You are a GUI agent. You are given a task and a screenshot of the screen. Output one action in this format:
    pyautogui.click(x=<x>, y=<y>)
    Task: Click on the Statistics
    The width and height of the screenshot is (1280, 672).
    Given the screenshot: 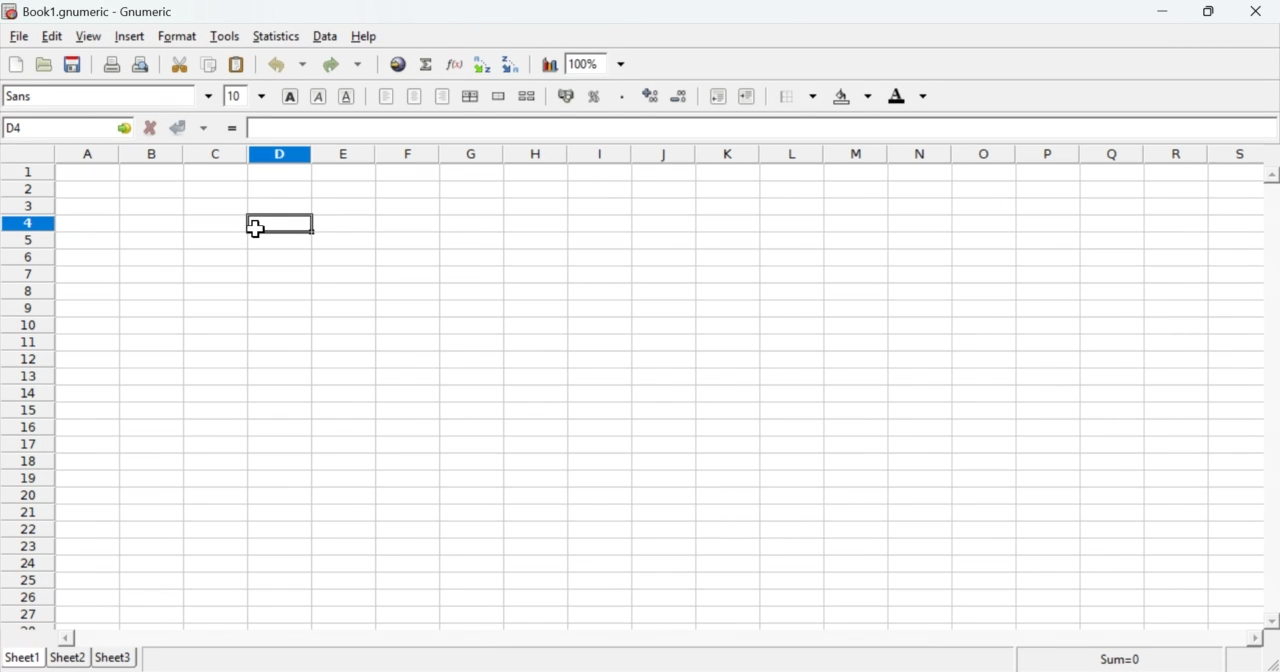 What is the action you would take?
    pyautogui.click(x=279, y=36)
    